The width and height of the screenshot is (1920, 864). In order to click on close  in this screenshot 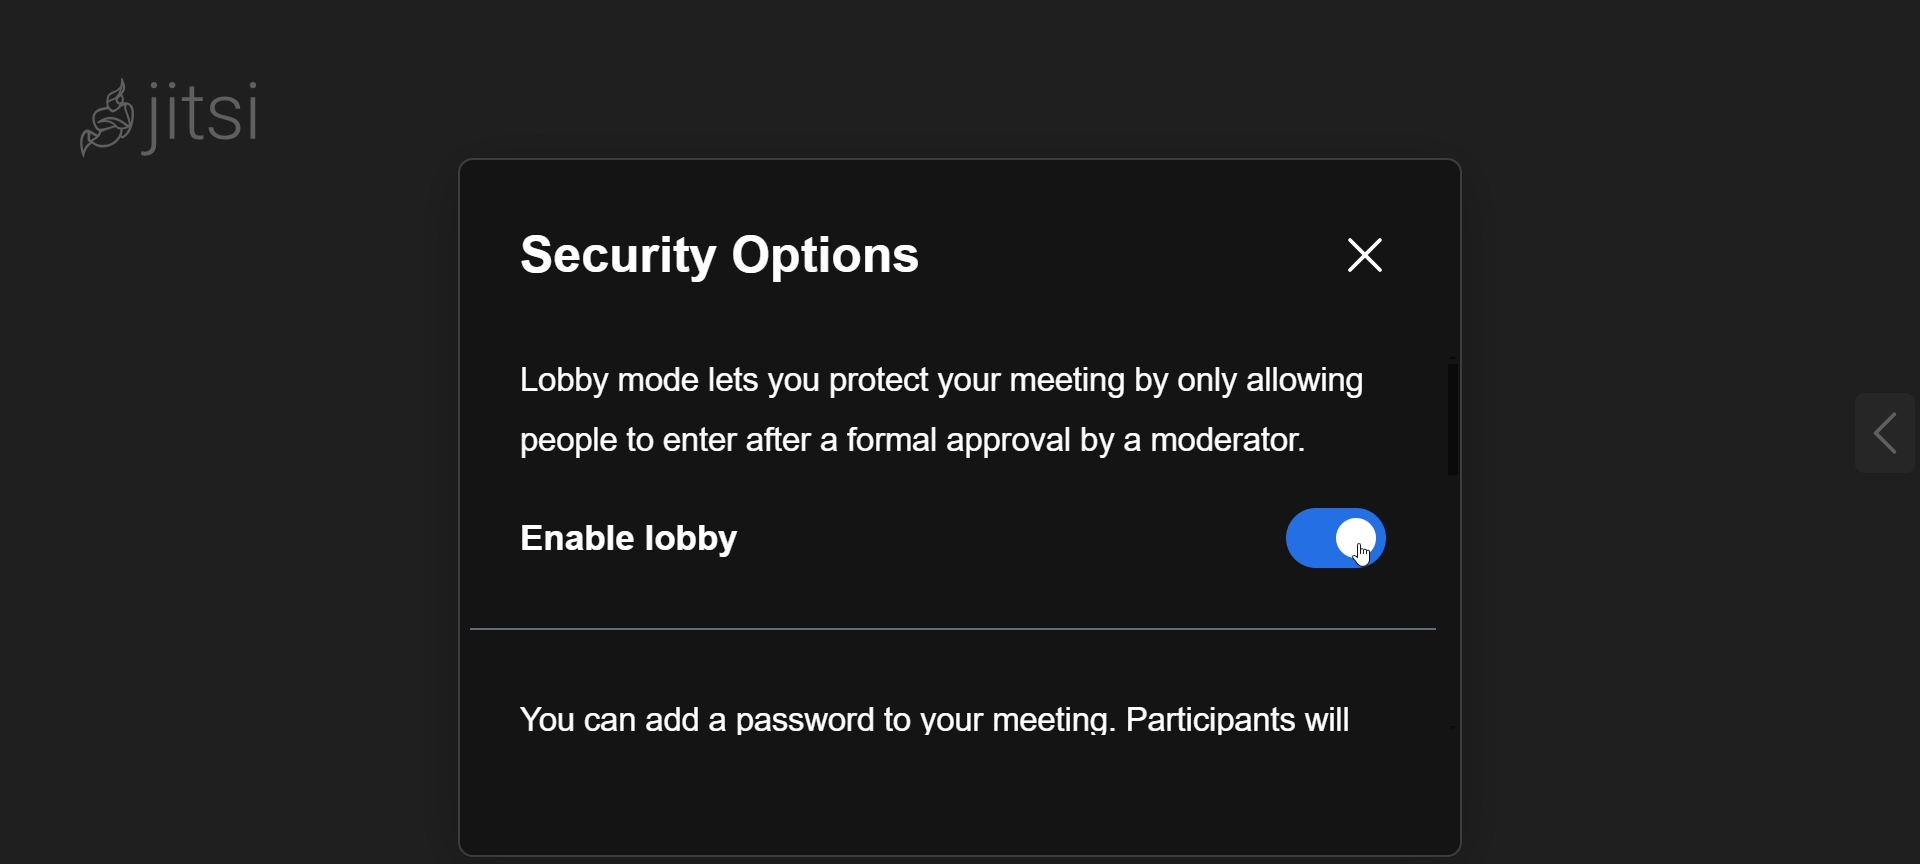, I will do `click(1362, 256)`.